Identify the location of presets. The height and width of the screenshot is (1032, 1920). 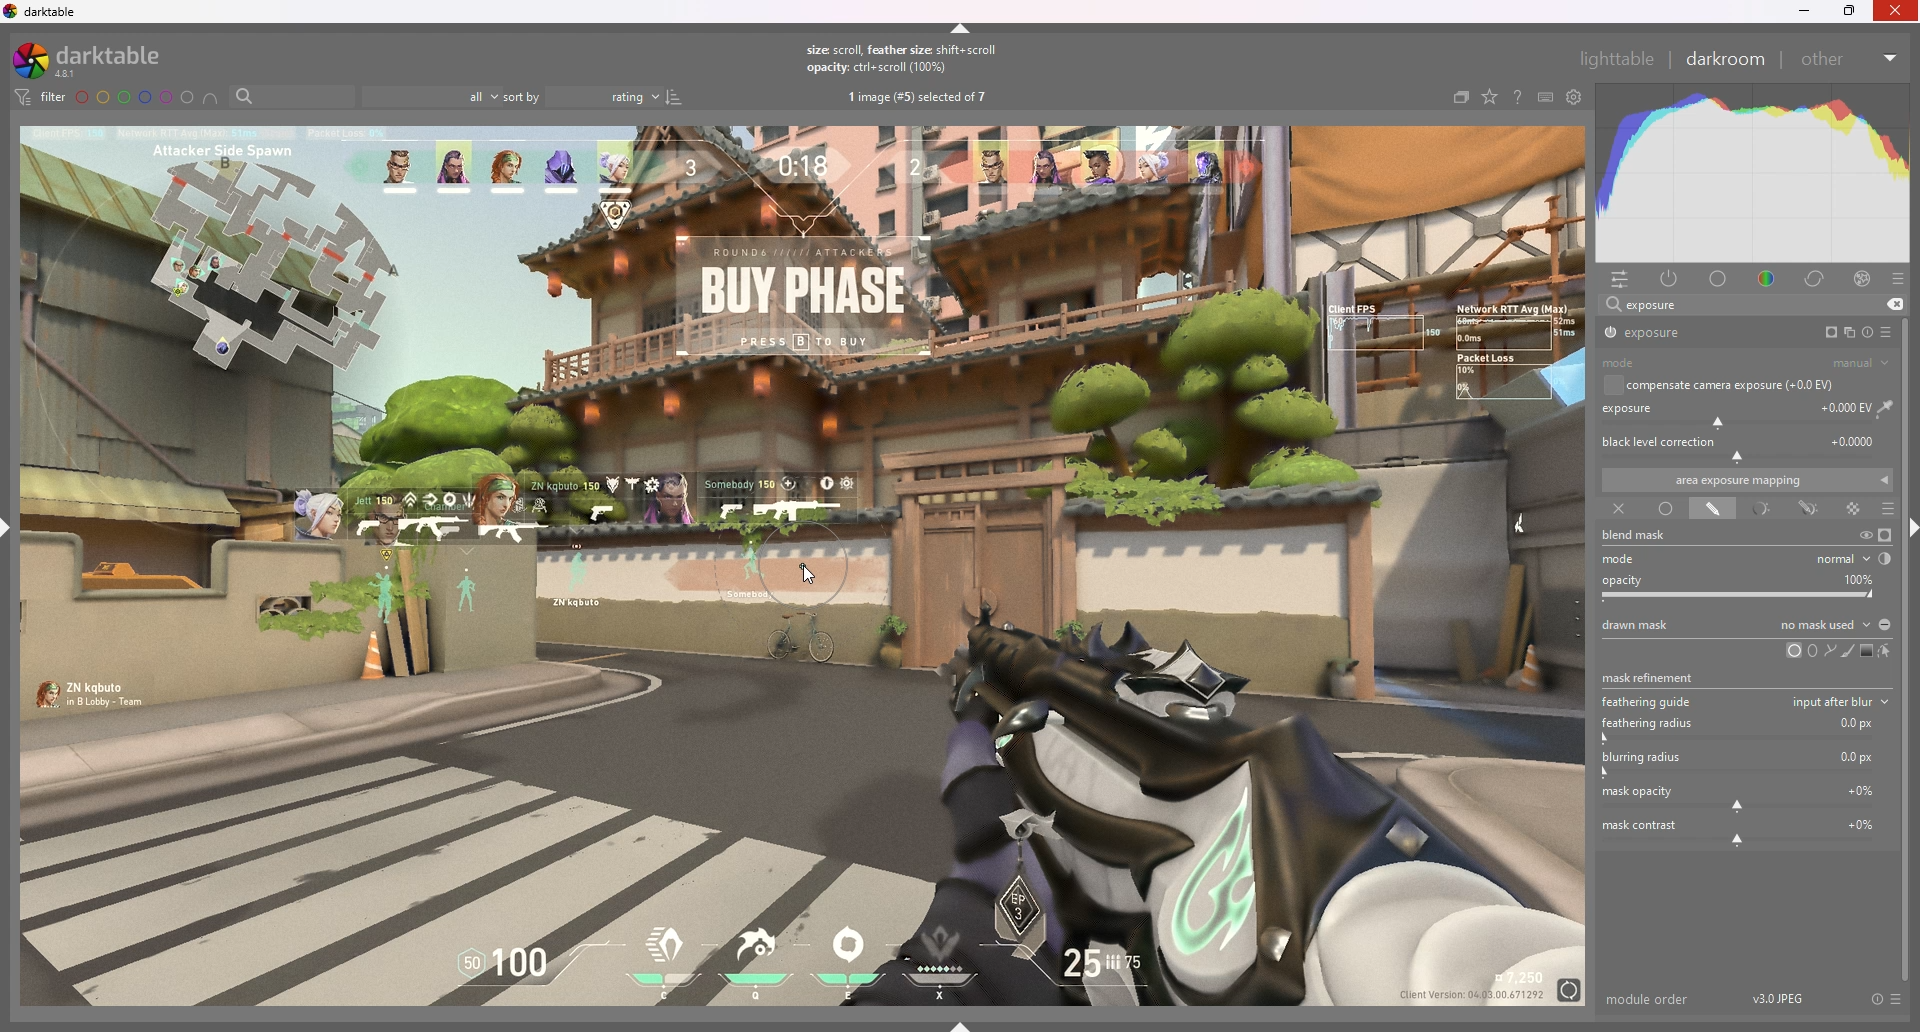
(1888, 332).